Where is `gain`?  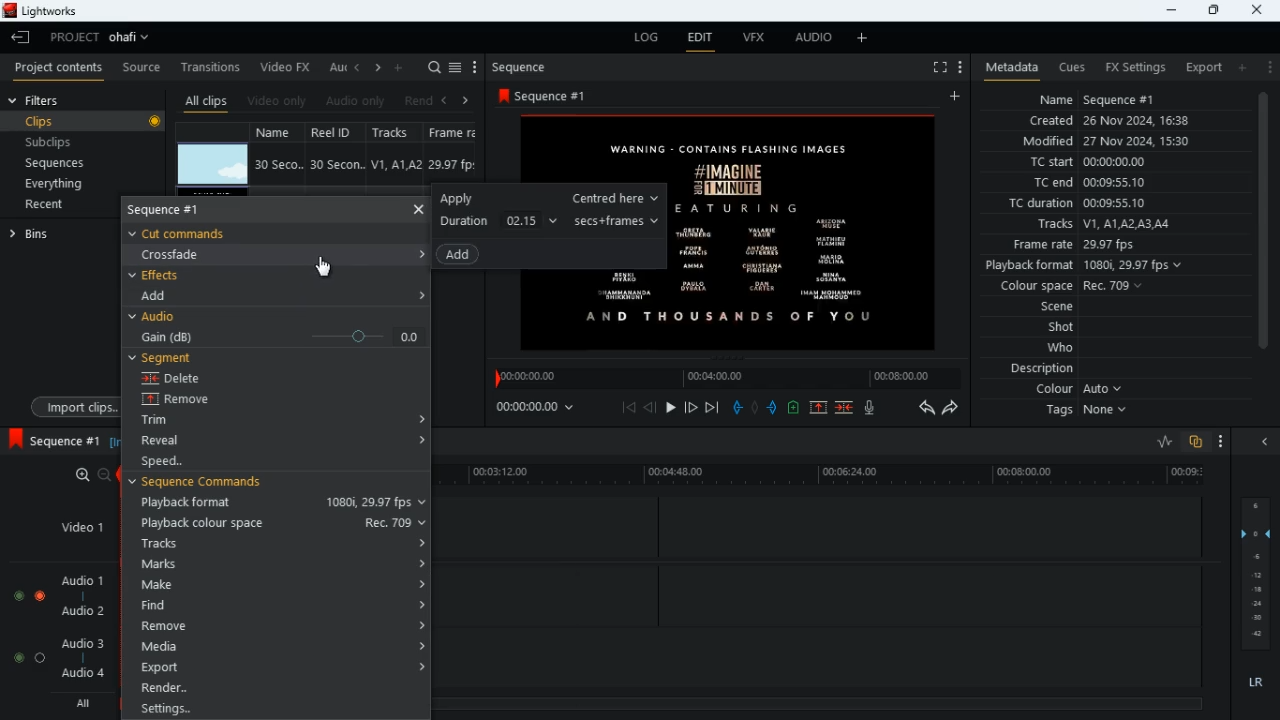
gain is located at coordinates (278, 336).